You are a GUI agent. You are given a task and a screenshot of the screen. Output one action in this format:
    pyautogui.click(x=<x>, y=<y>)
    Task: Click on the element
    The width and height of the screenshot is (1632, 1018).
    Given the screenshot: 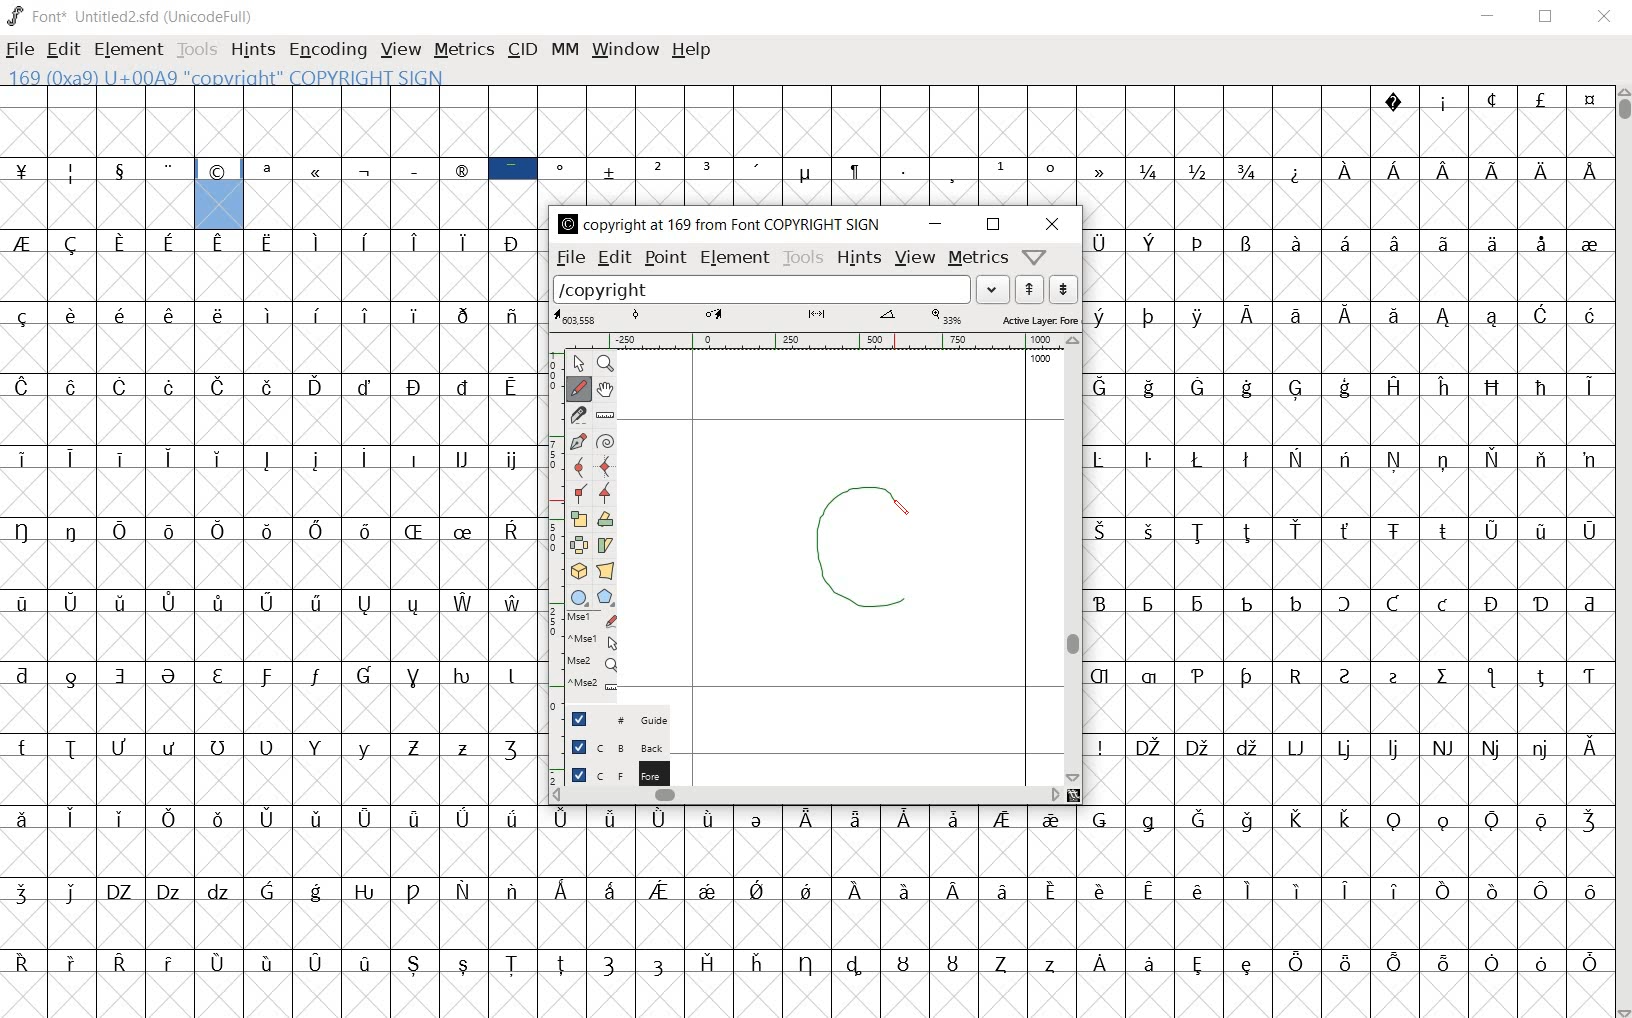 What is the action you would take?
    pyautogui.click(x=128, y=49)
    